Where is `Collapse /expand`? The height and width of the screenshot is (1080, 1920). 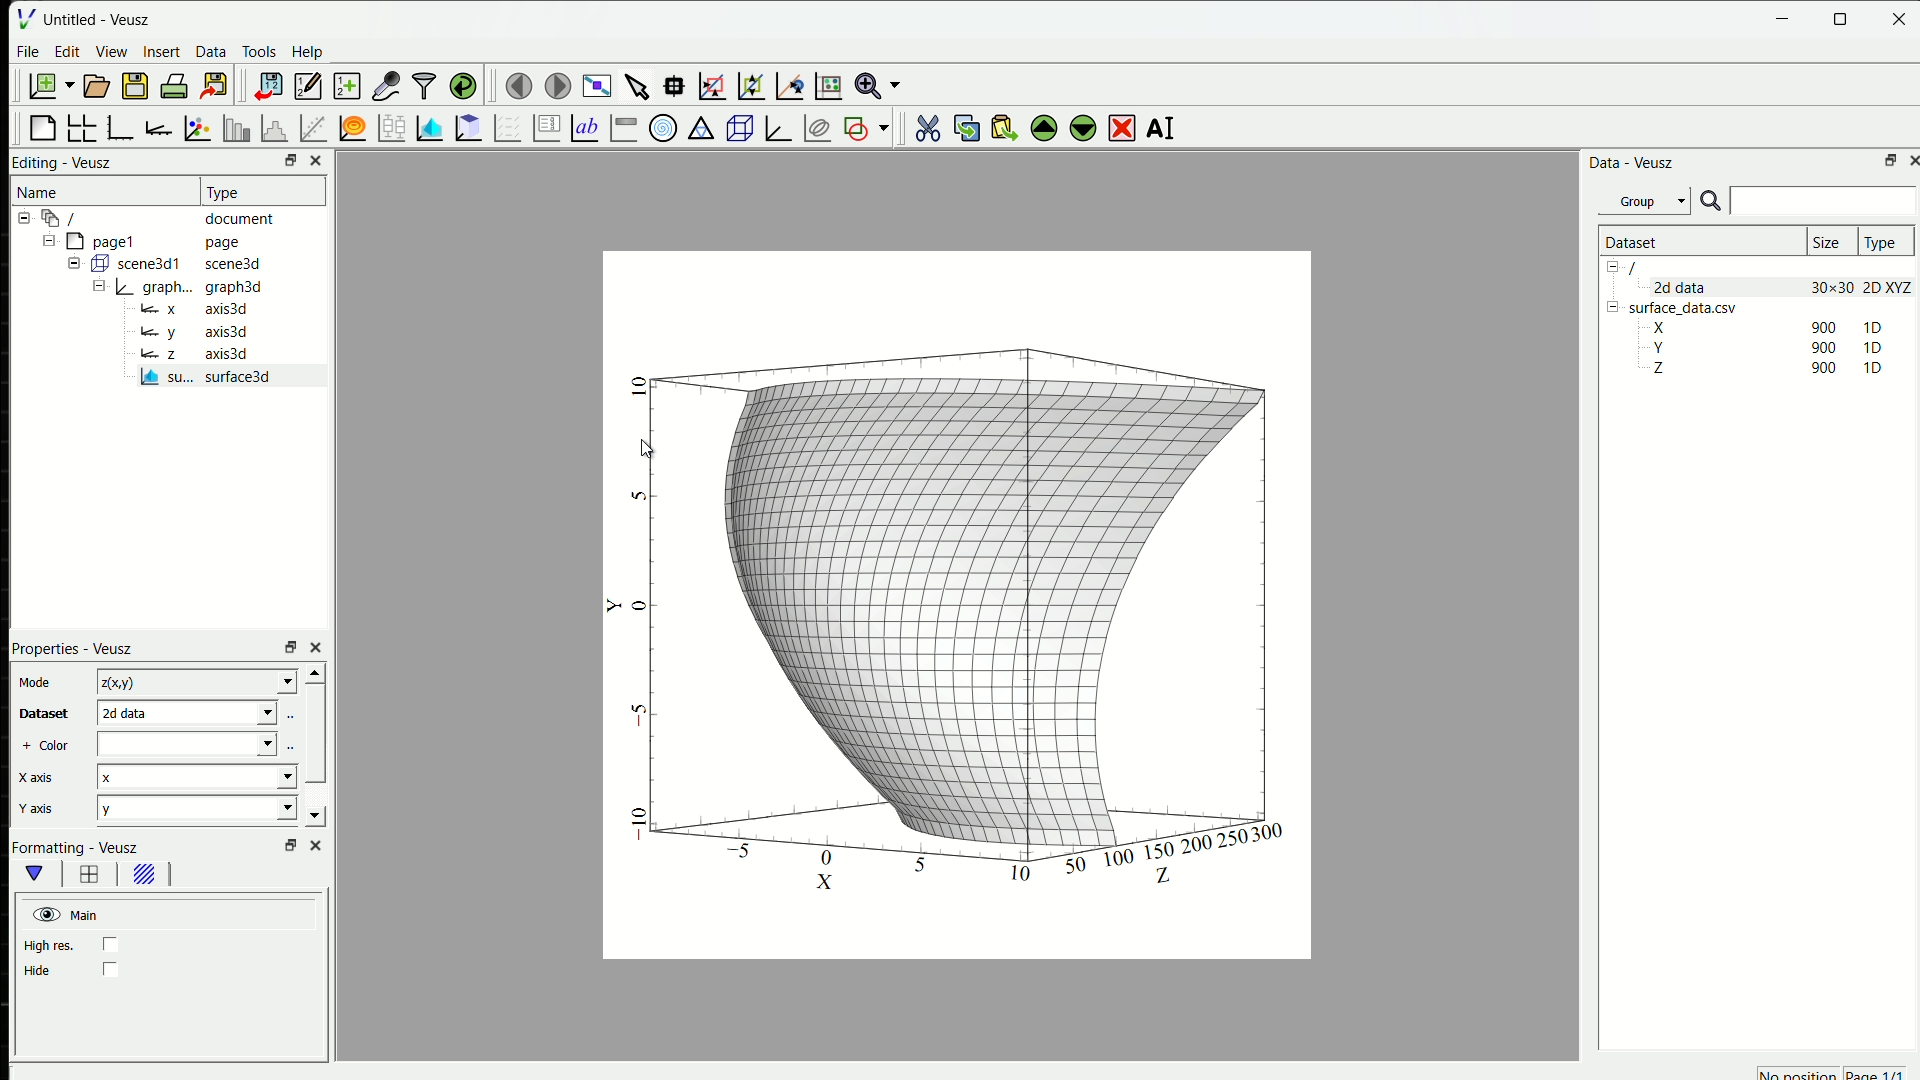
Collapse /expand is located at coordinates (1616, 309).